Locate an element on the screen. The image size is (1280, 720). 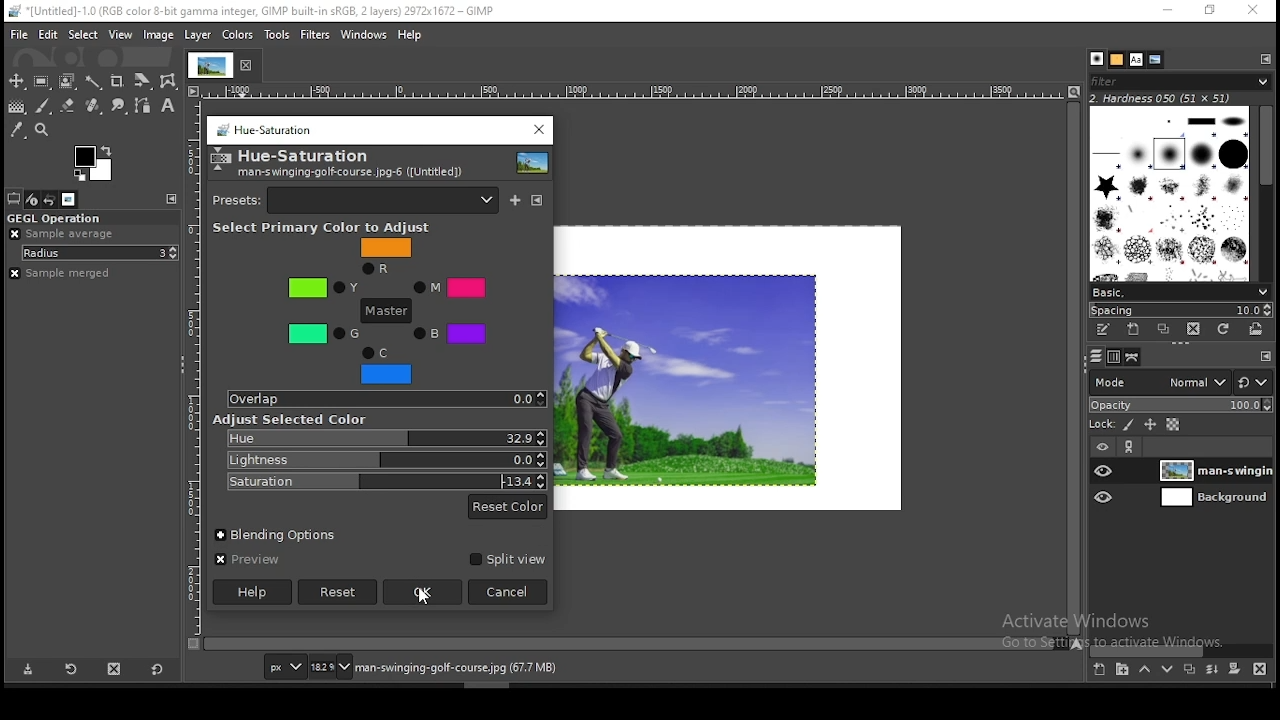
fuzzy select tool is located at coordinates (92, 82).